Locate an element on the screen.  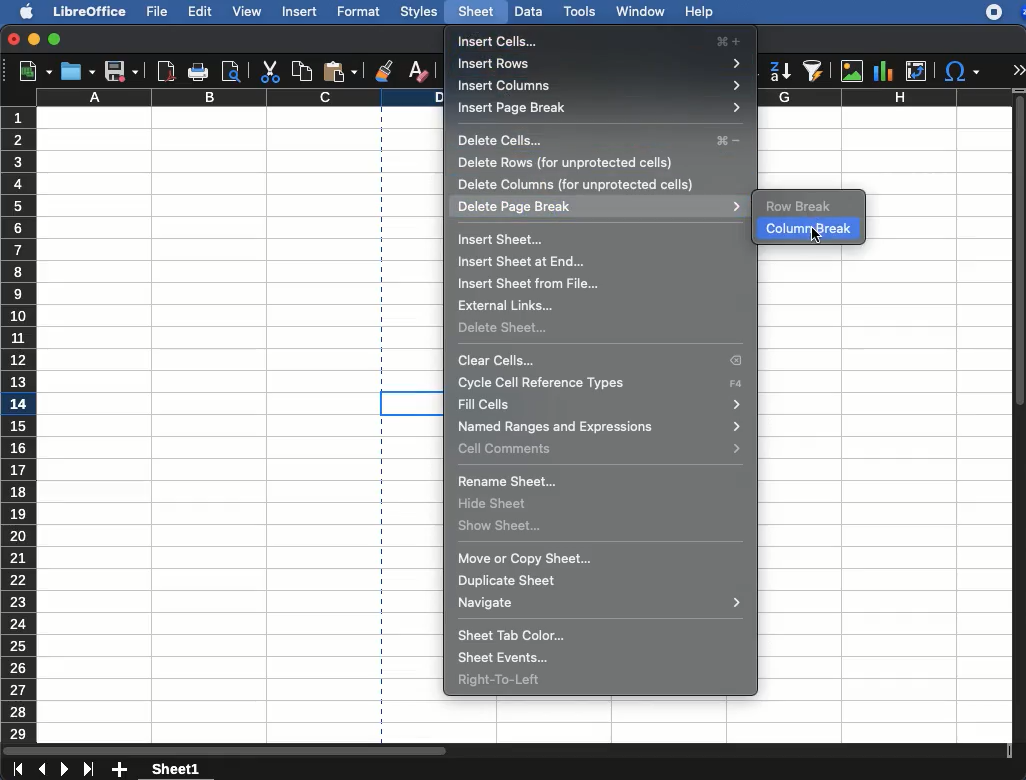
print preview is located at coordinates (230, 71).